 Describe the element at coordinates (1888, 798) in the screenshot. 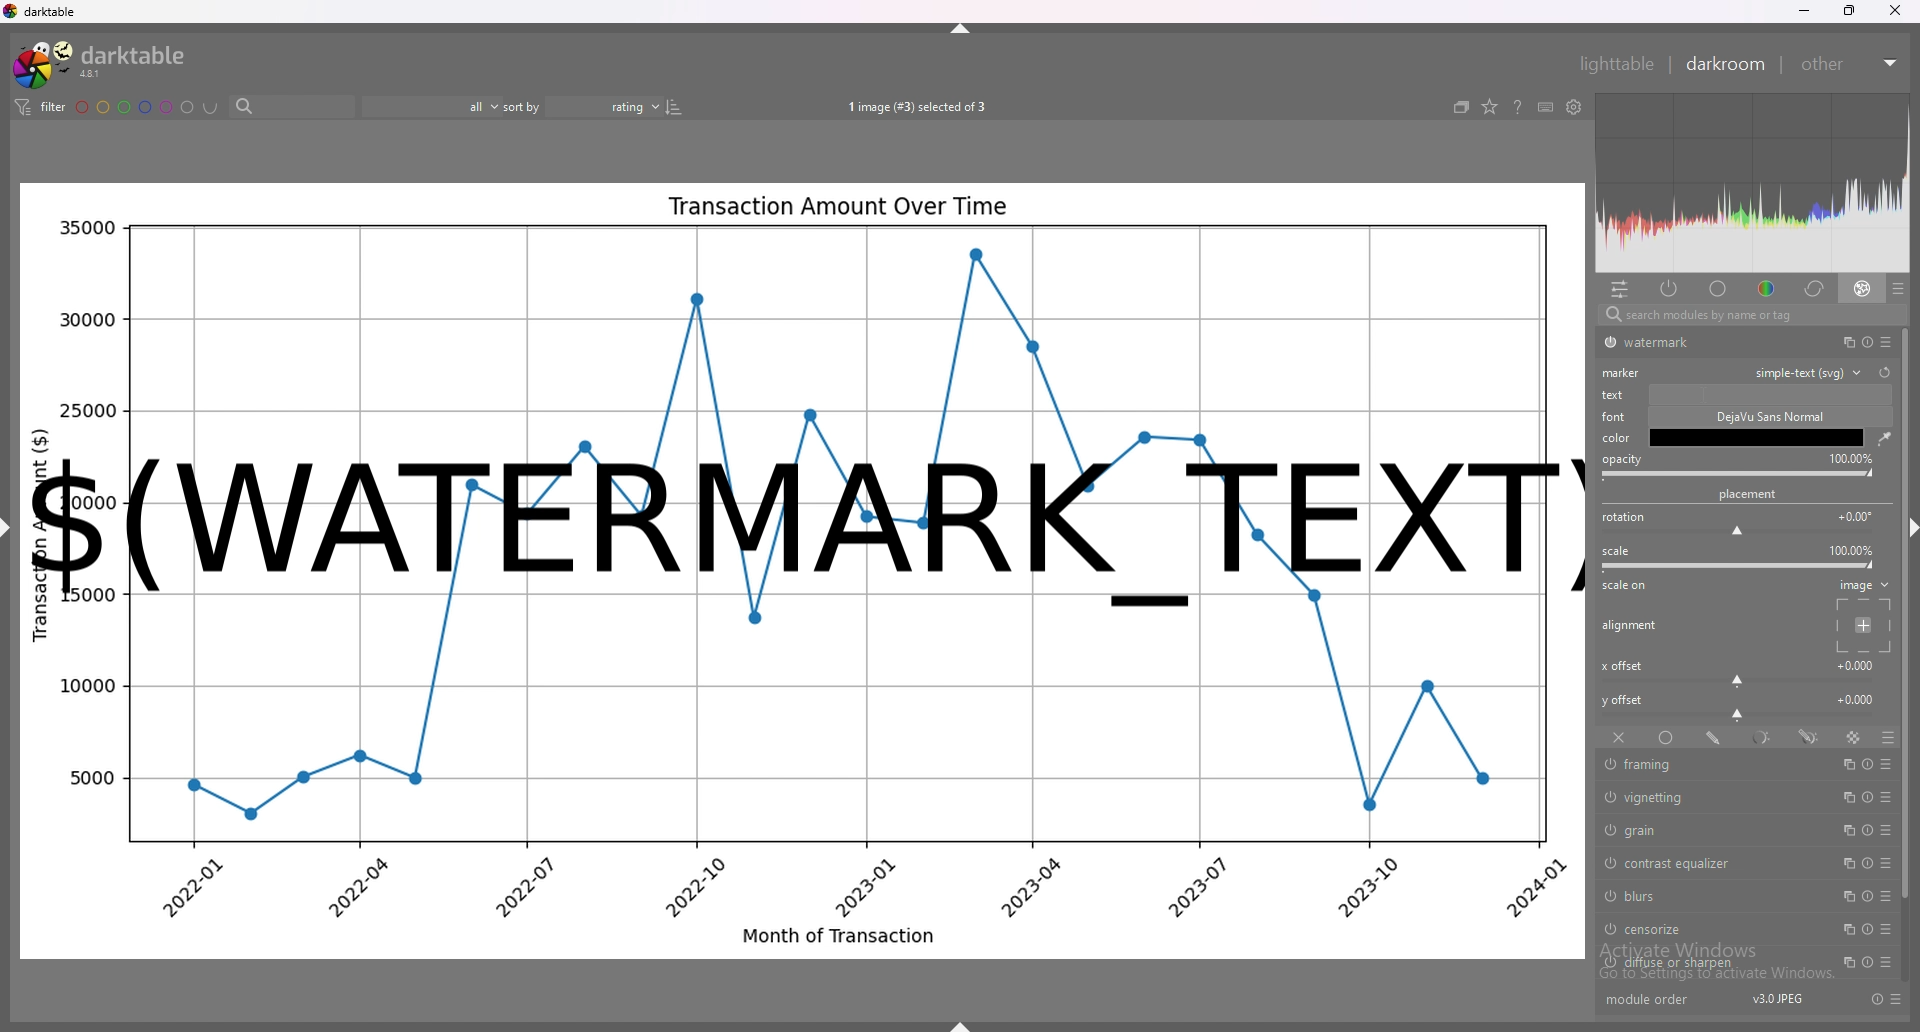

I see `presets` at that location.